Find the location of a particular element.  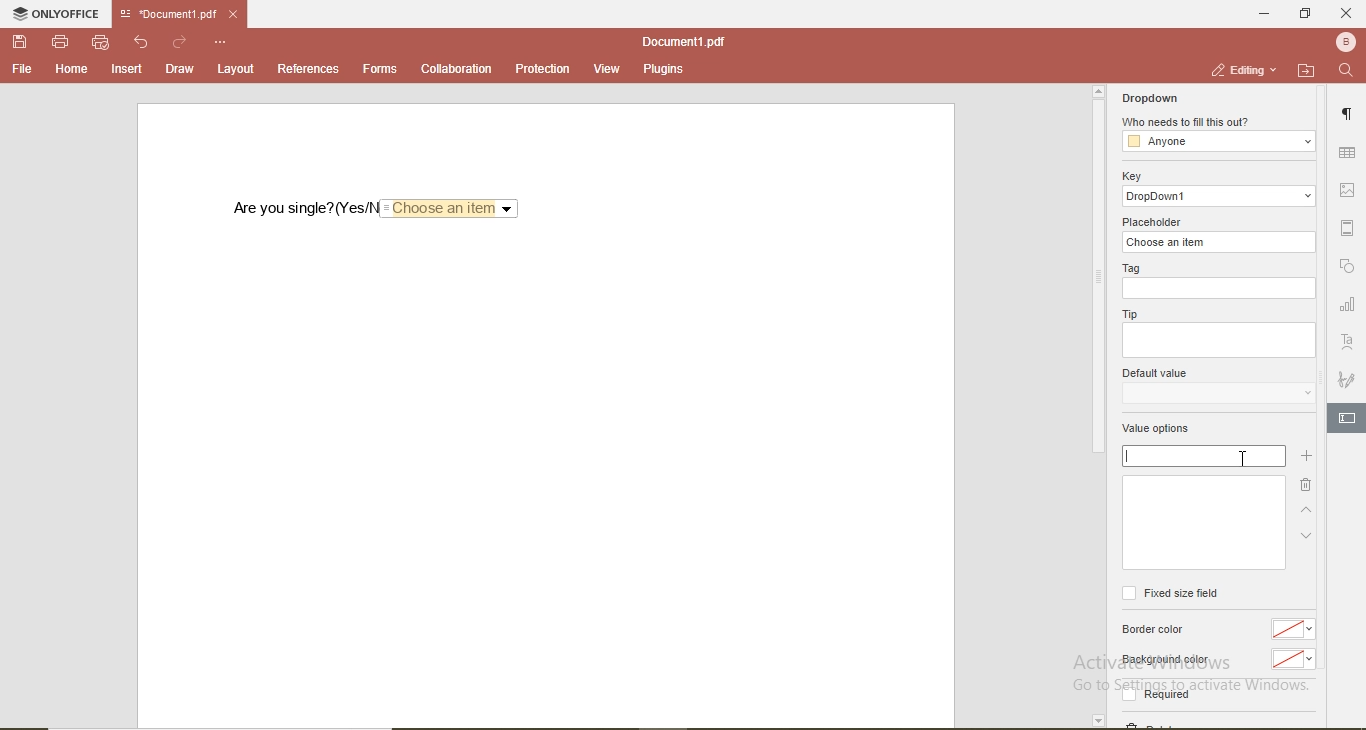

no color is located at coordinates (1292, 630).